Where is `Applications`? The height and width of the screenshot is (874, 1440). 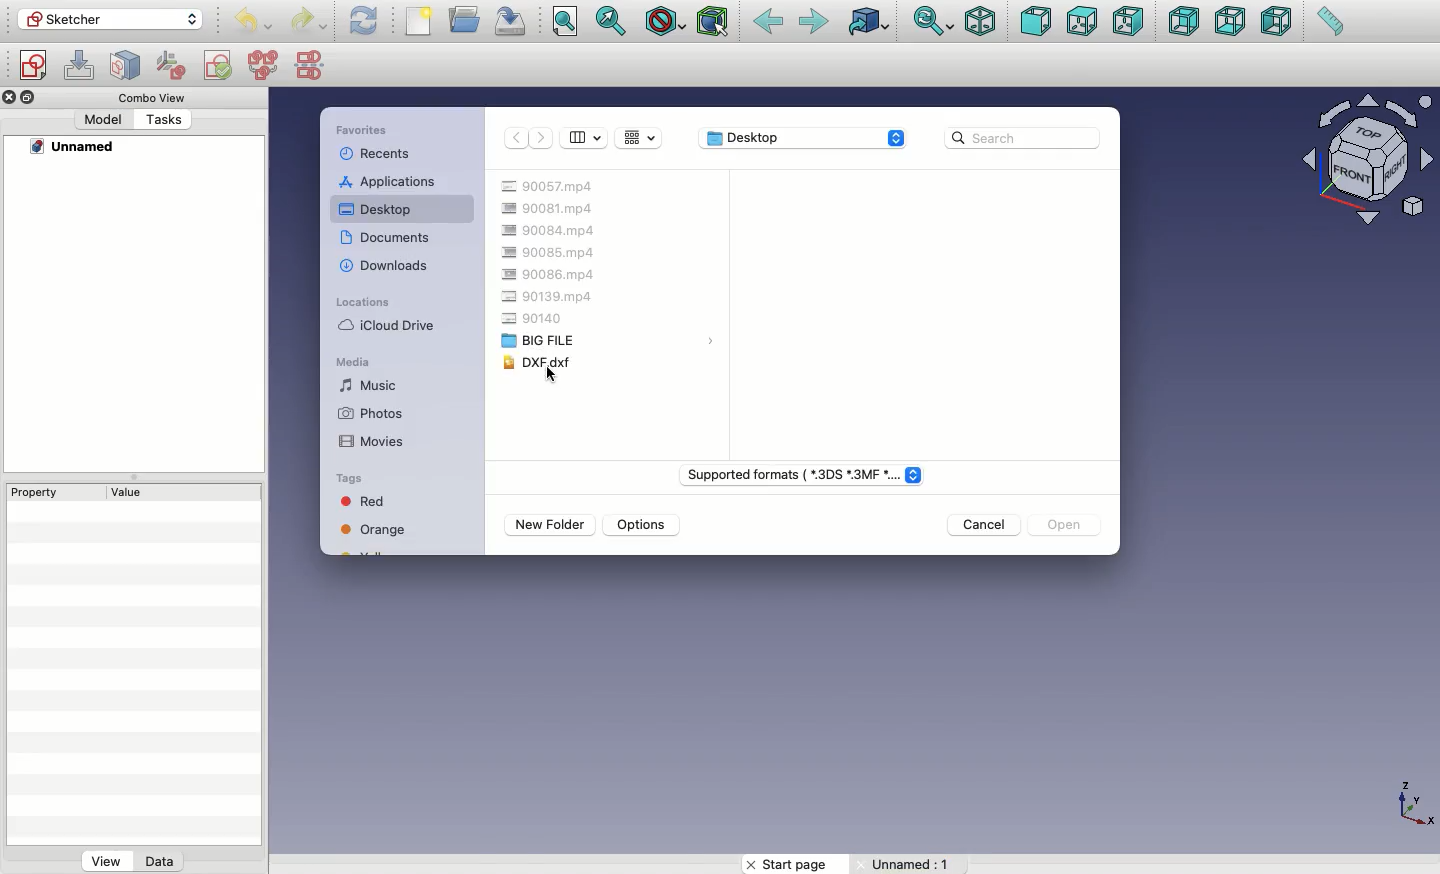 Applications is located at coordinates (387, 182).